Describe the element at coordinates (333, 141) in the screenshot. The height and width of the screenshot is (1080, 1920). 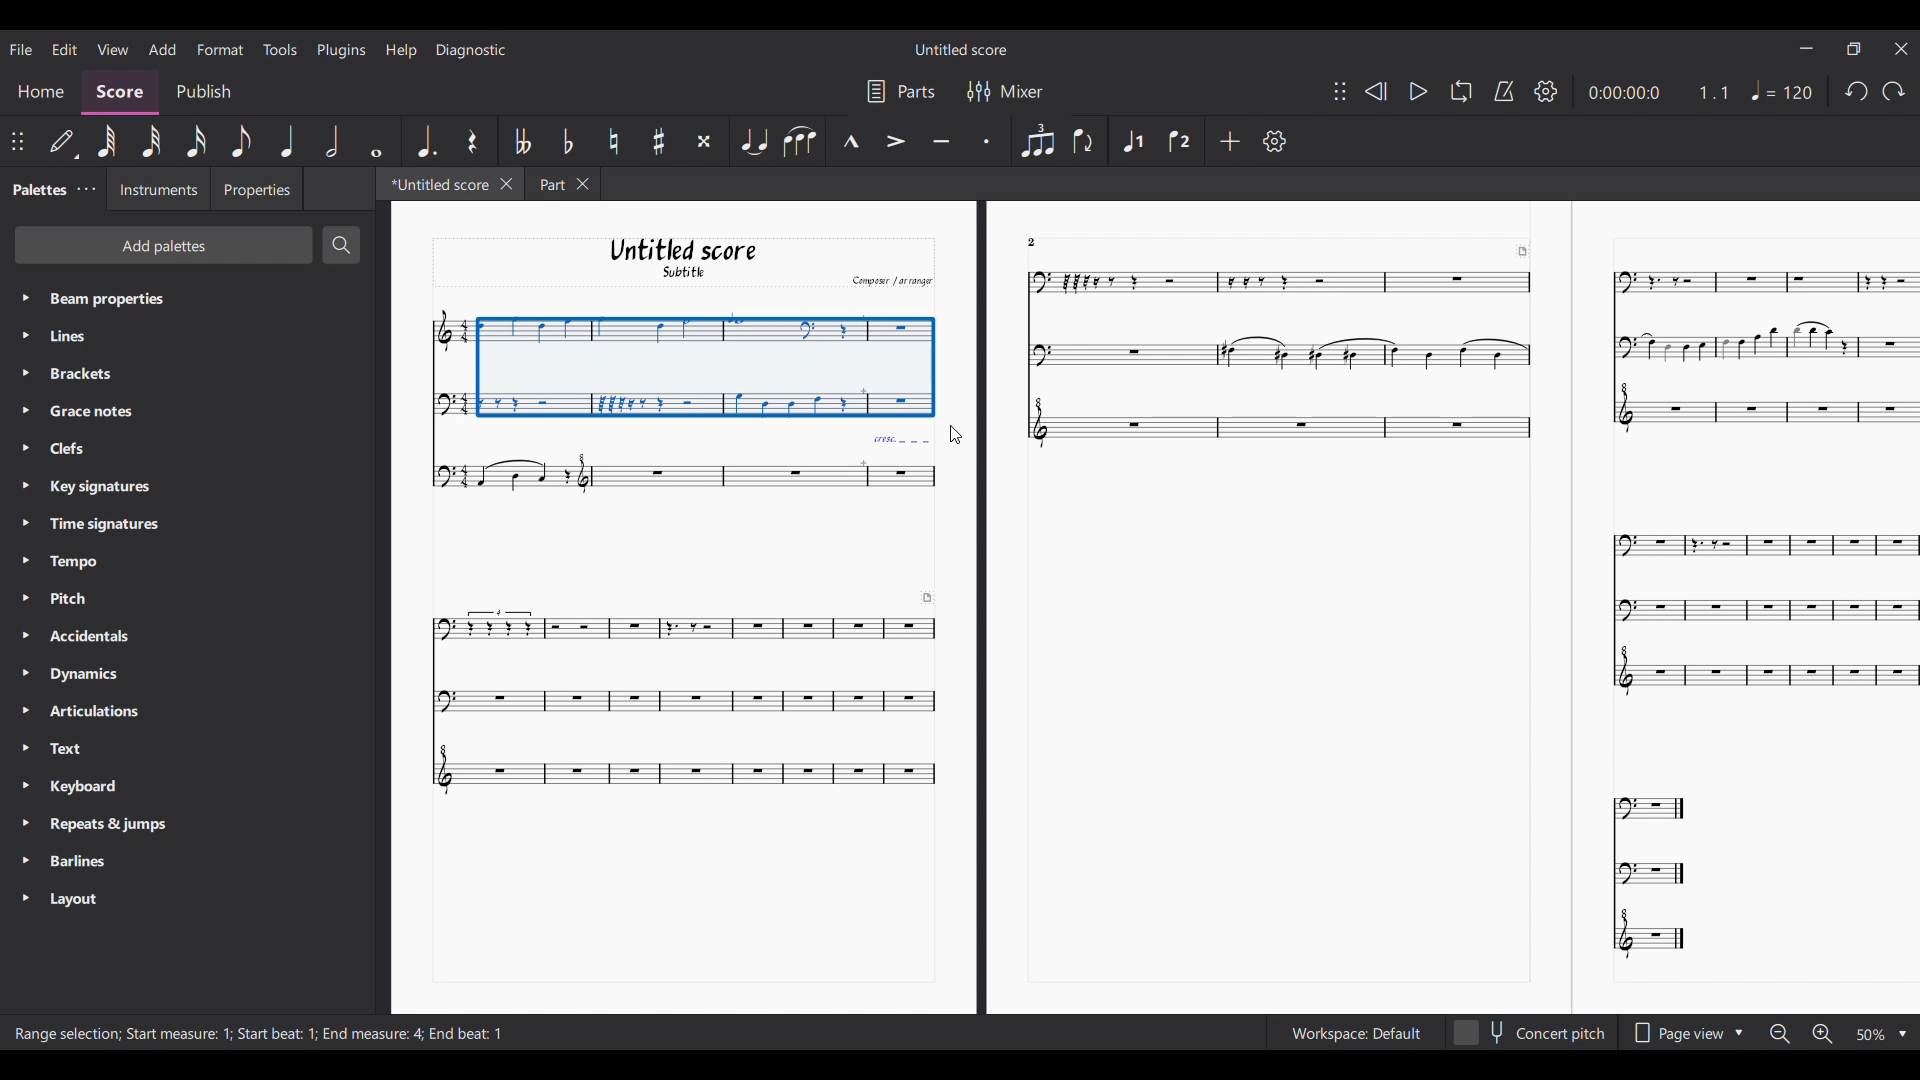
I see `Half note` at that location.